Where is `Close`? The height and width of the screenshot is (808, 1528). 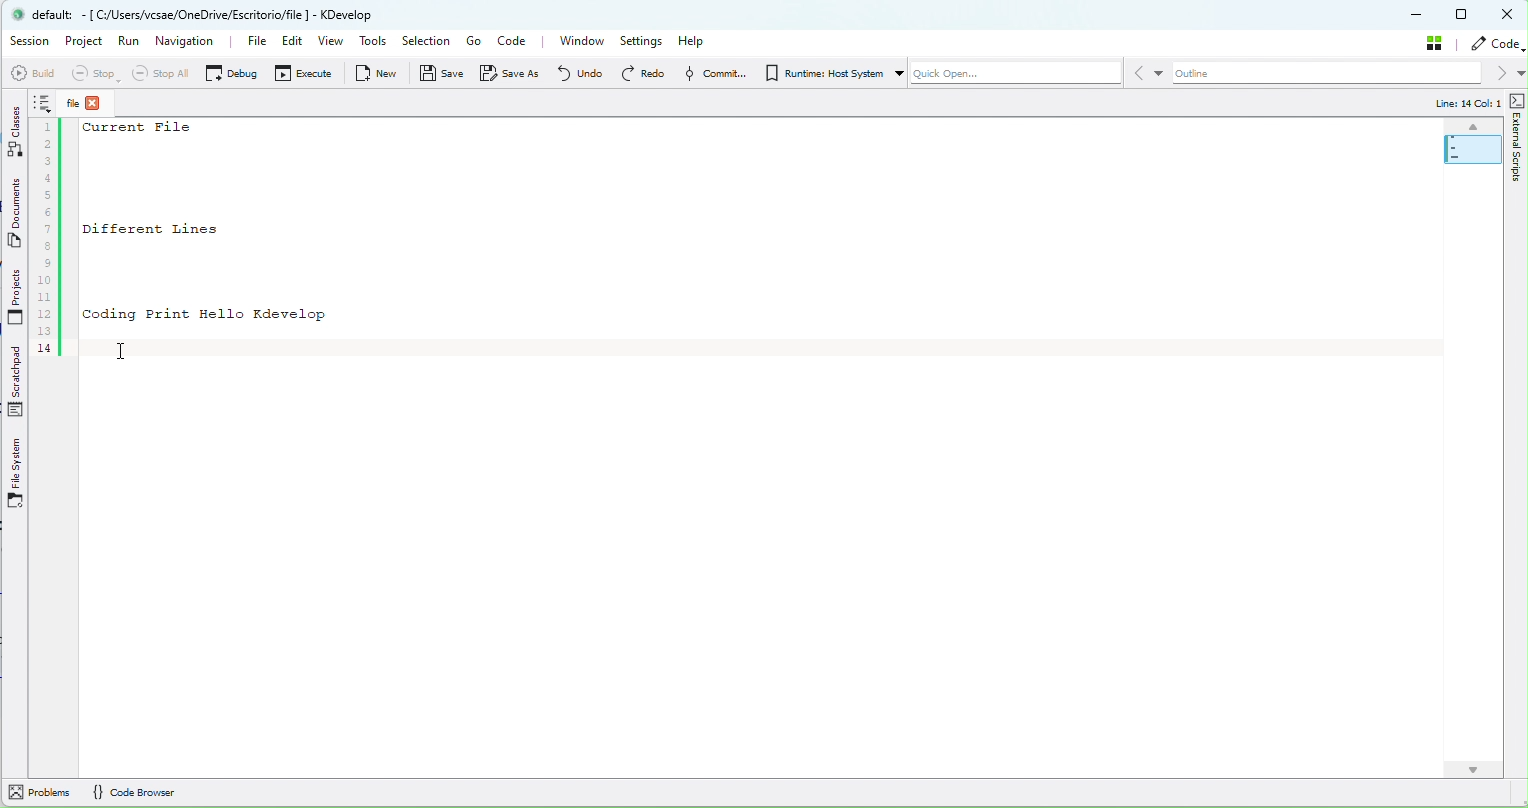 Close is located at coordinates (1509, 15).